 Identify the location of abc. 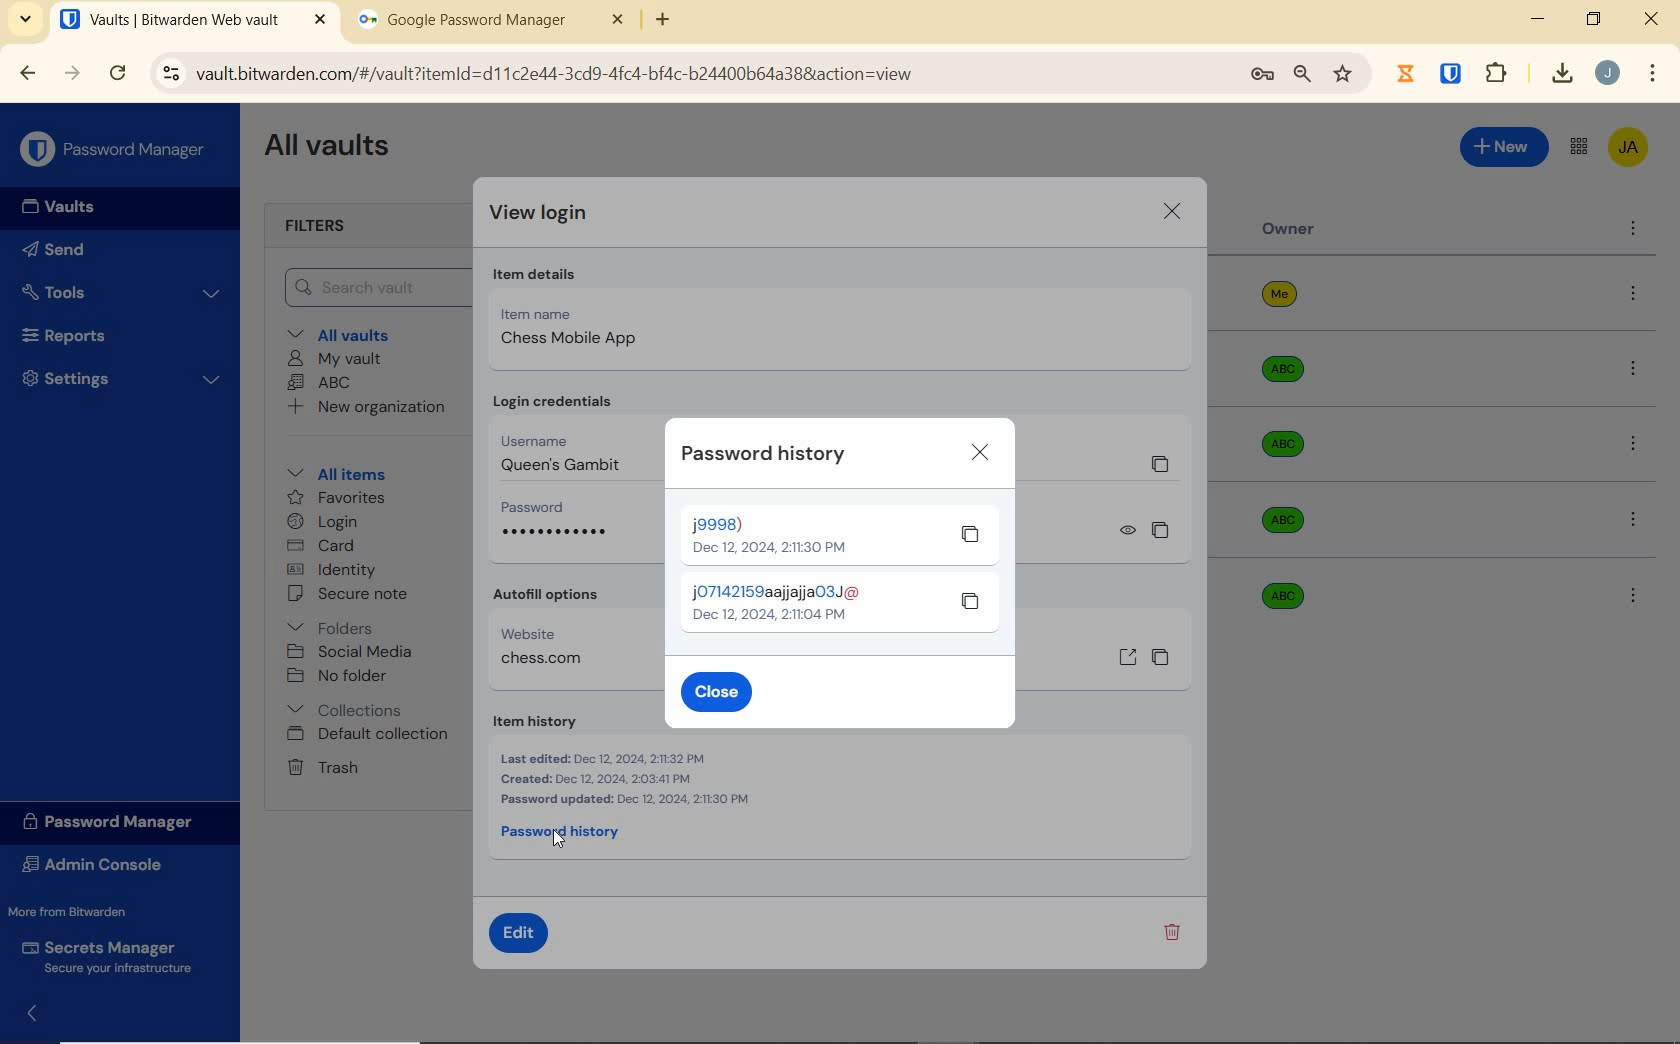
(1276, 587).